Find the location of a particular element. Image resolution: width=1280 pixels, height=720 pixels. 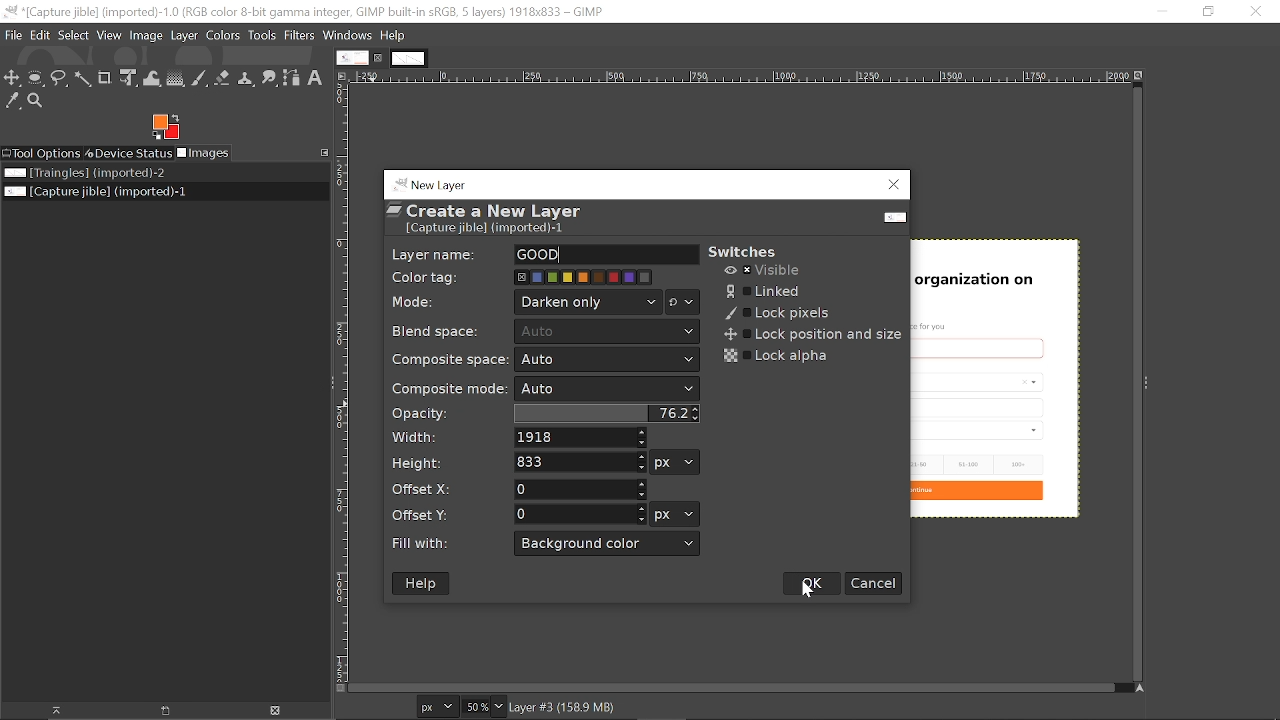

Move tool is located at coordinates (13, 78).